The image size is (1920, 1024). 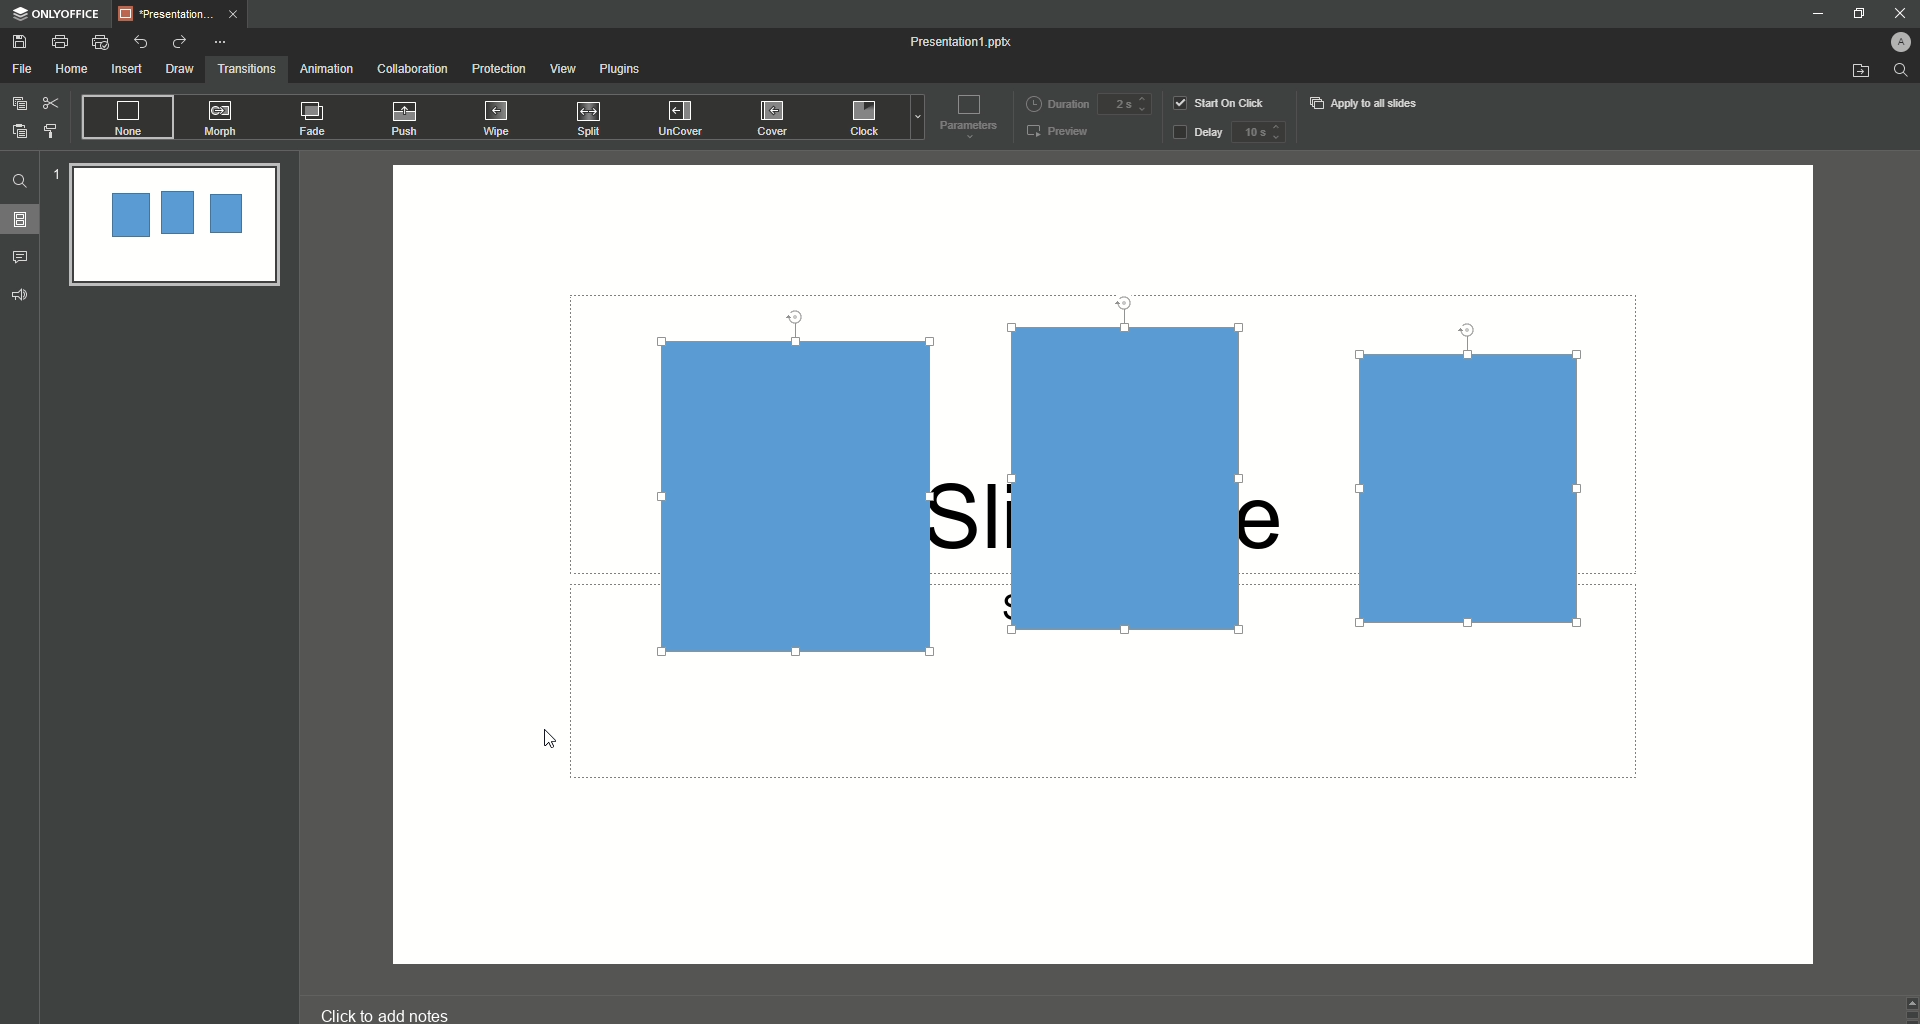 What do you see at coordinates (552, 740) in the screenshot?
I see `Cursor` at bounding box center [552, 740].